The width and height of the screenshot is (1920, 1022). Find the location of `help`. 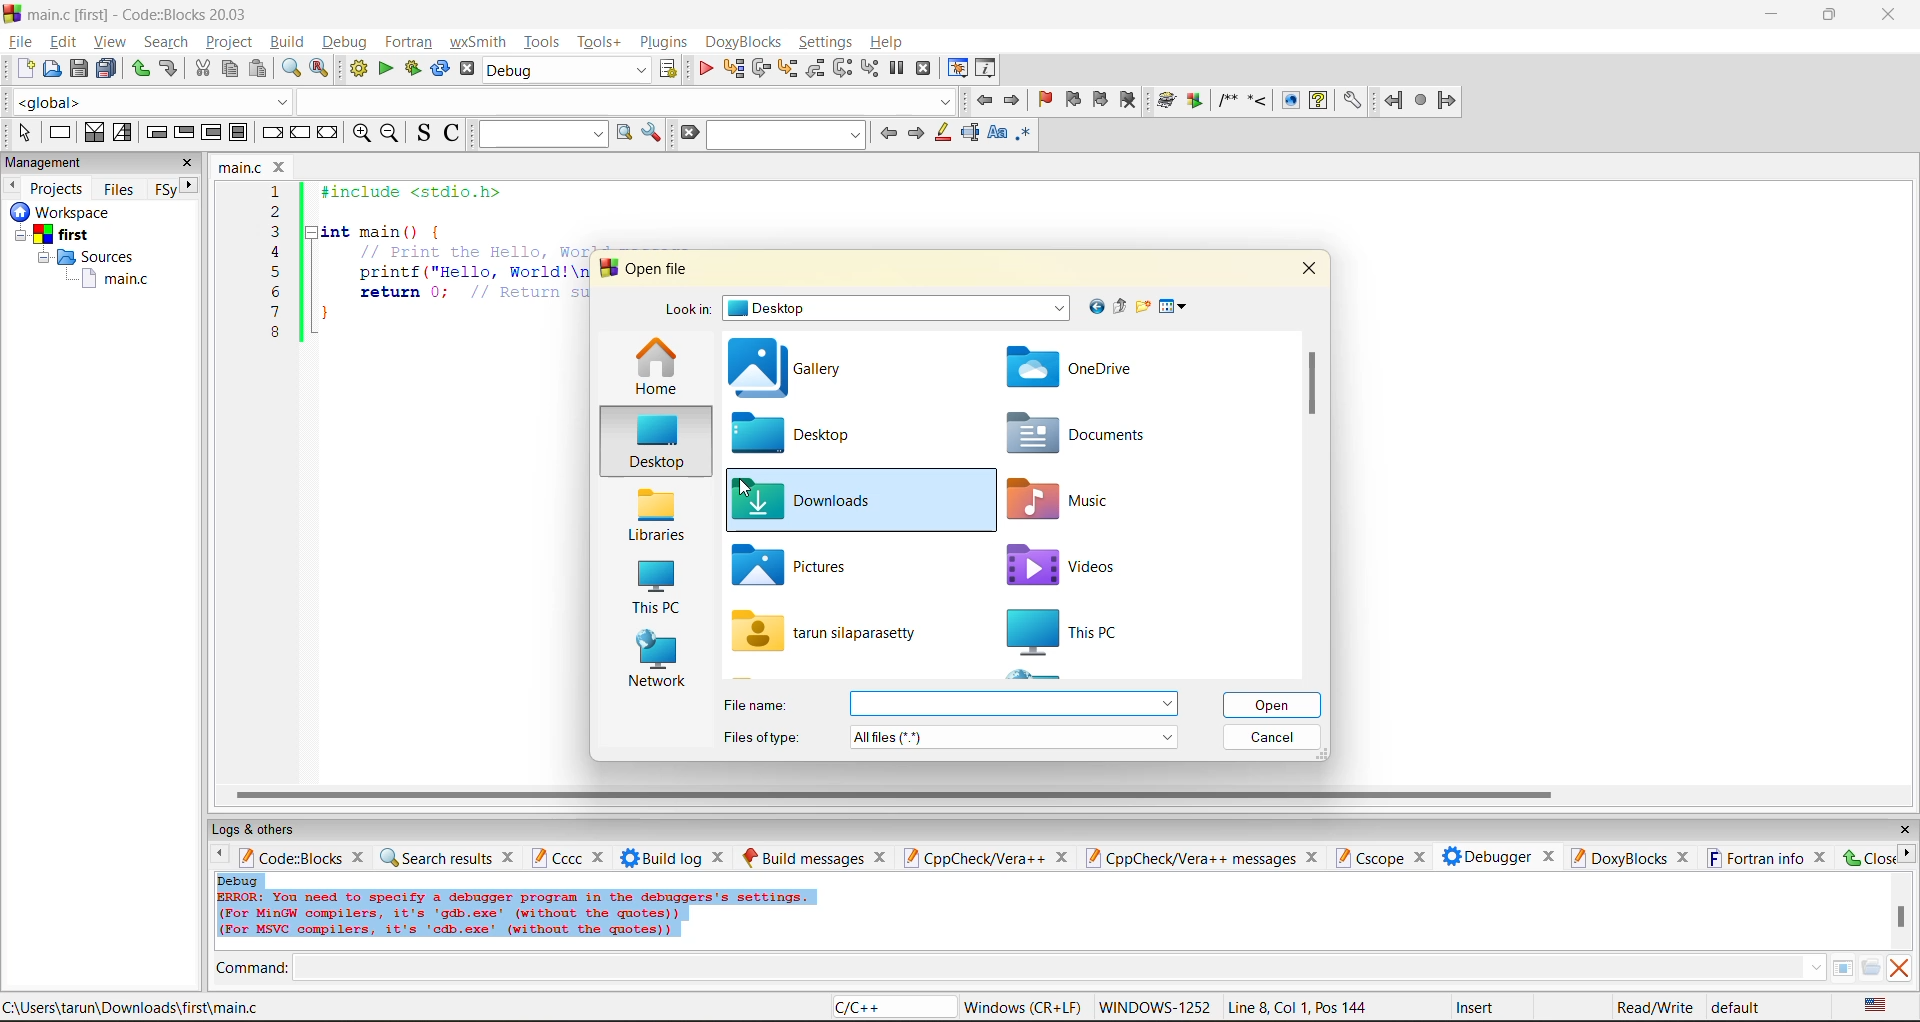

help is located at coordinates (889, 42).